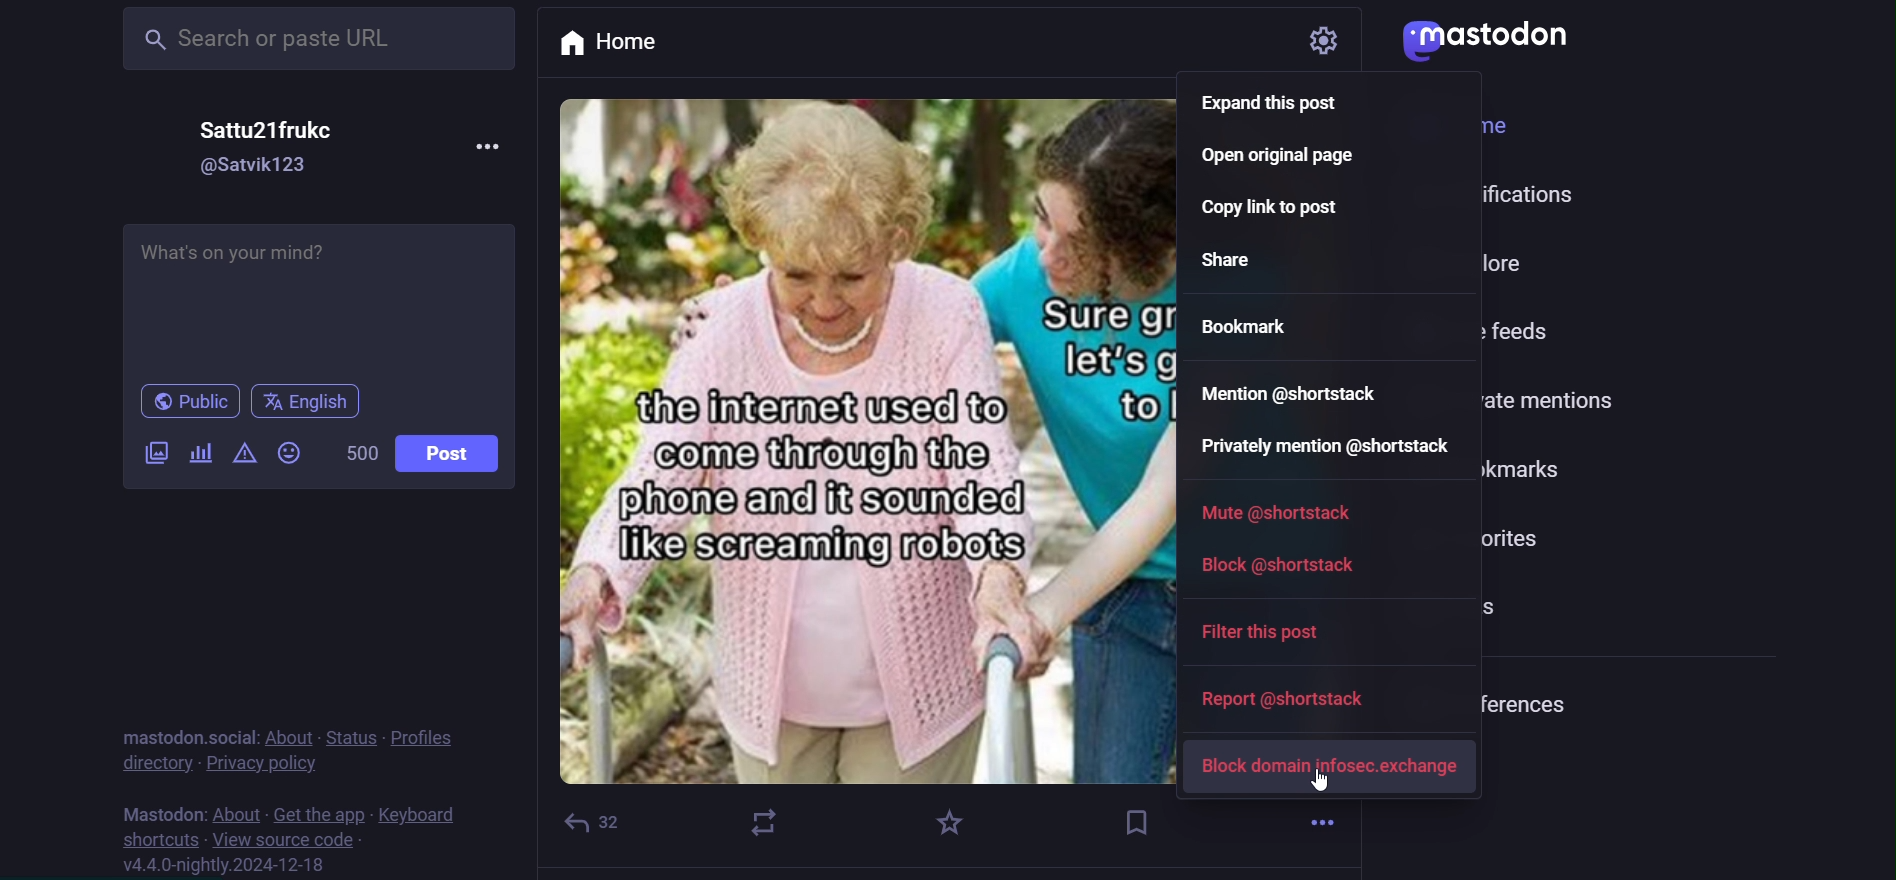 This screenshot has height=880, width=1896. Describe the element at coordinates (1276, 513) in the screenshot. I see `mute` at that location.